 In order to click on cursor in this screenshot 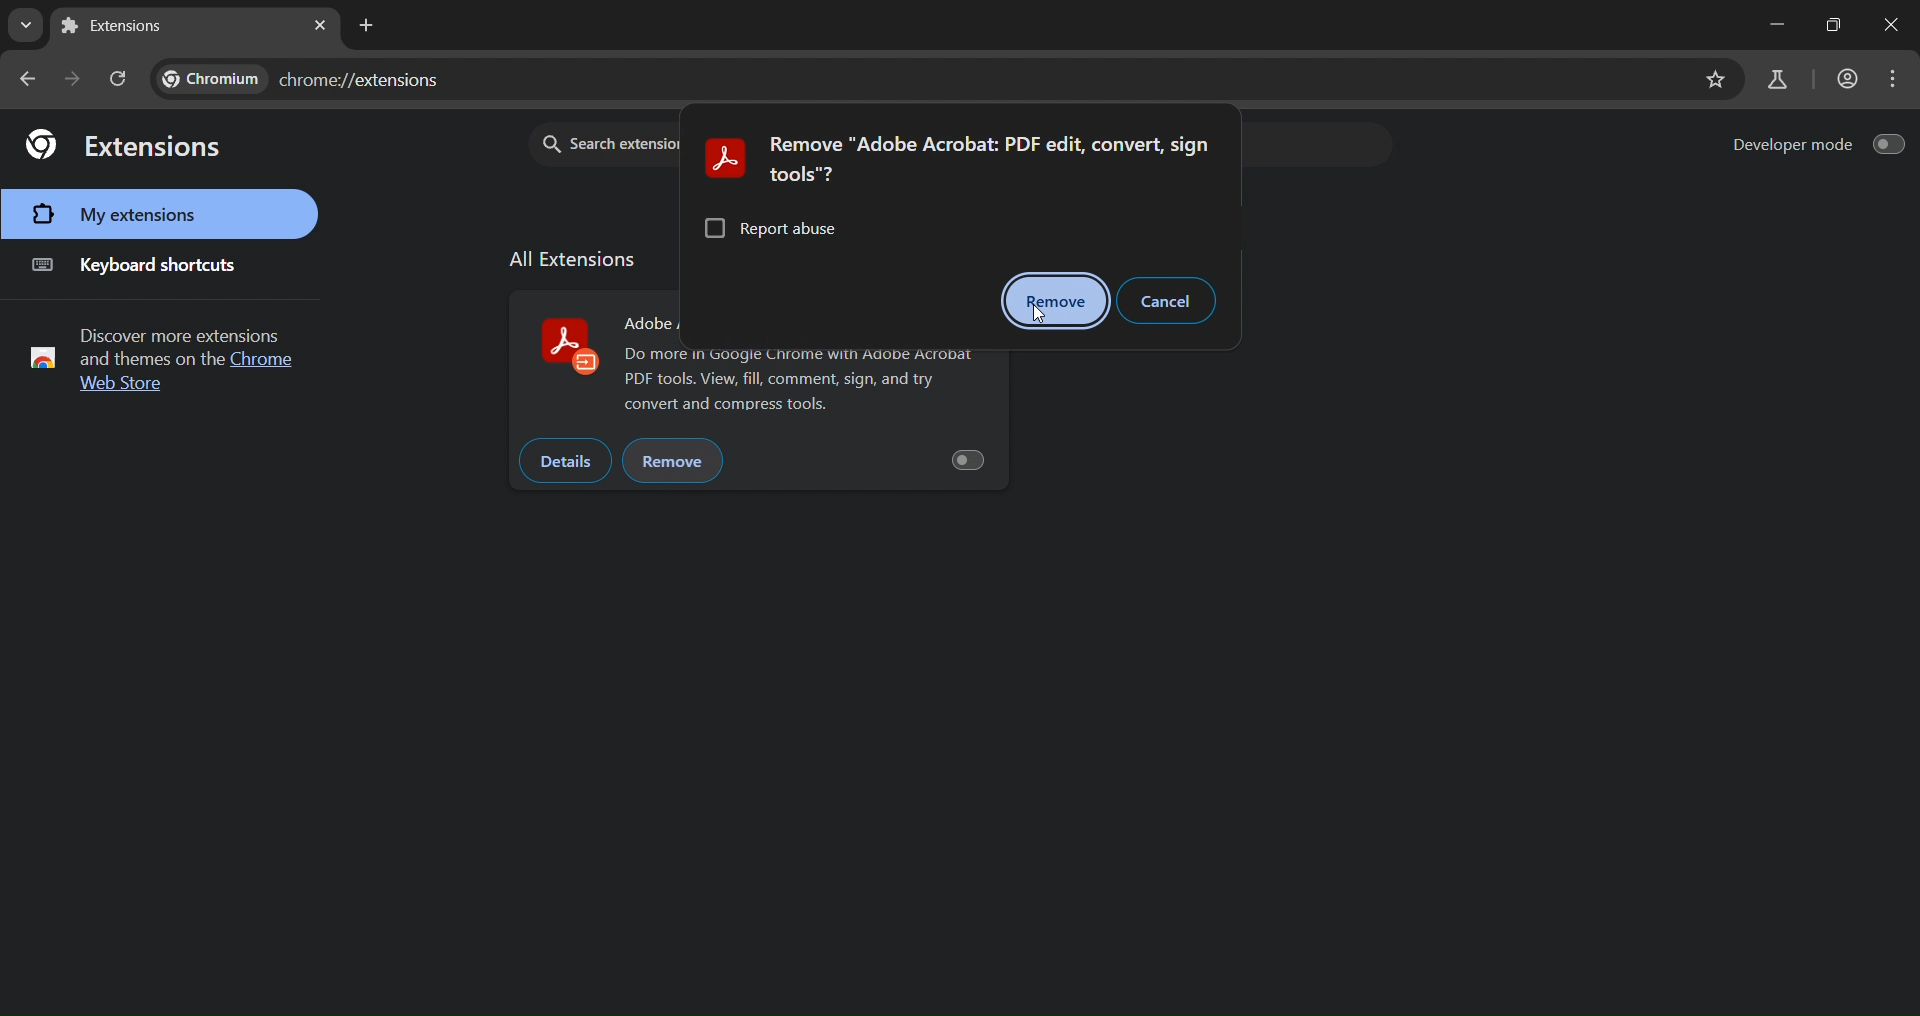, I will do `click(1046, 319)`.